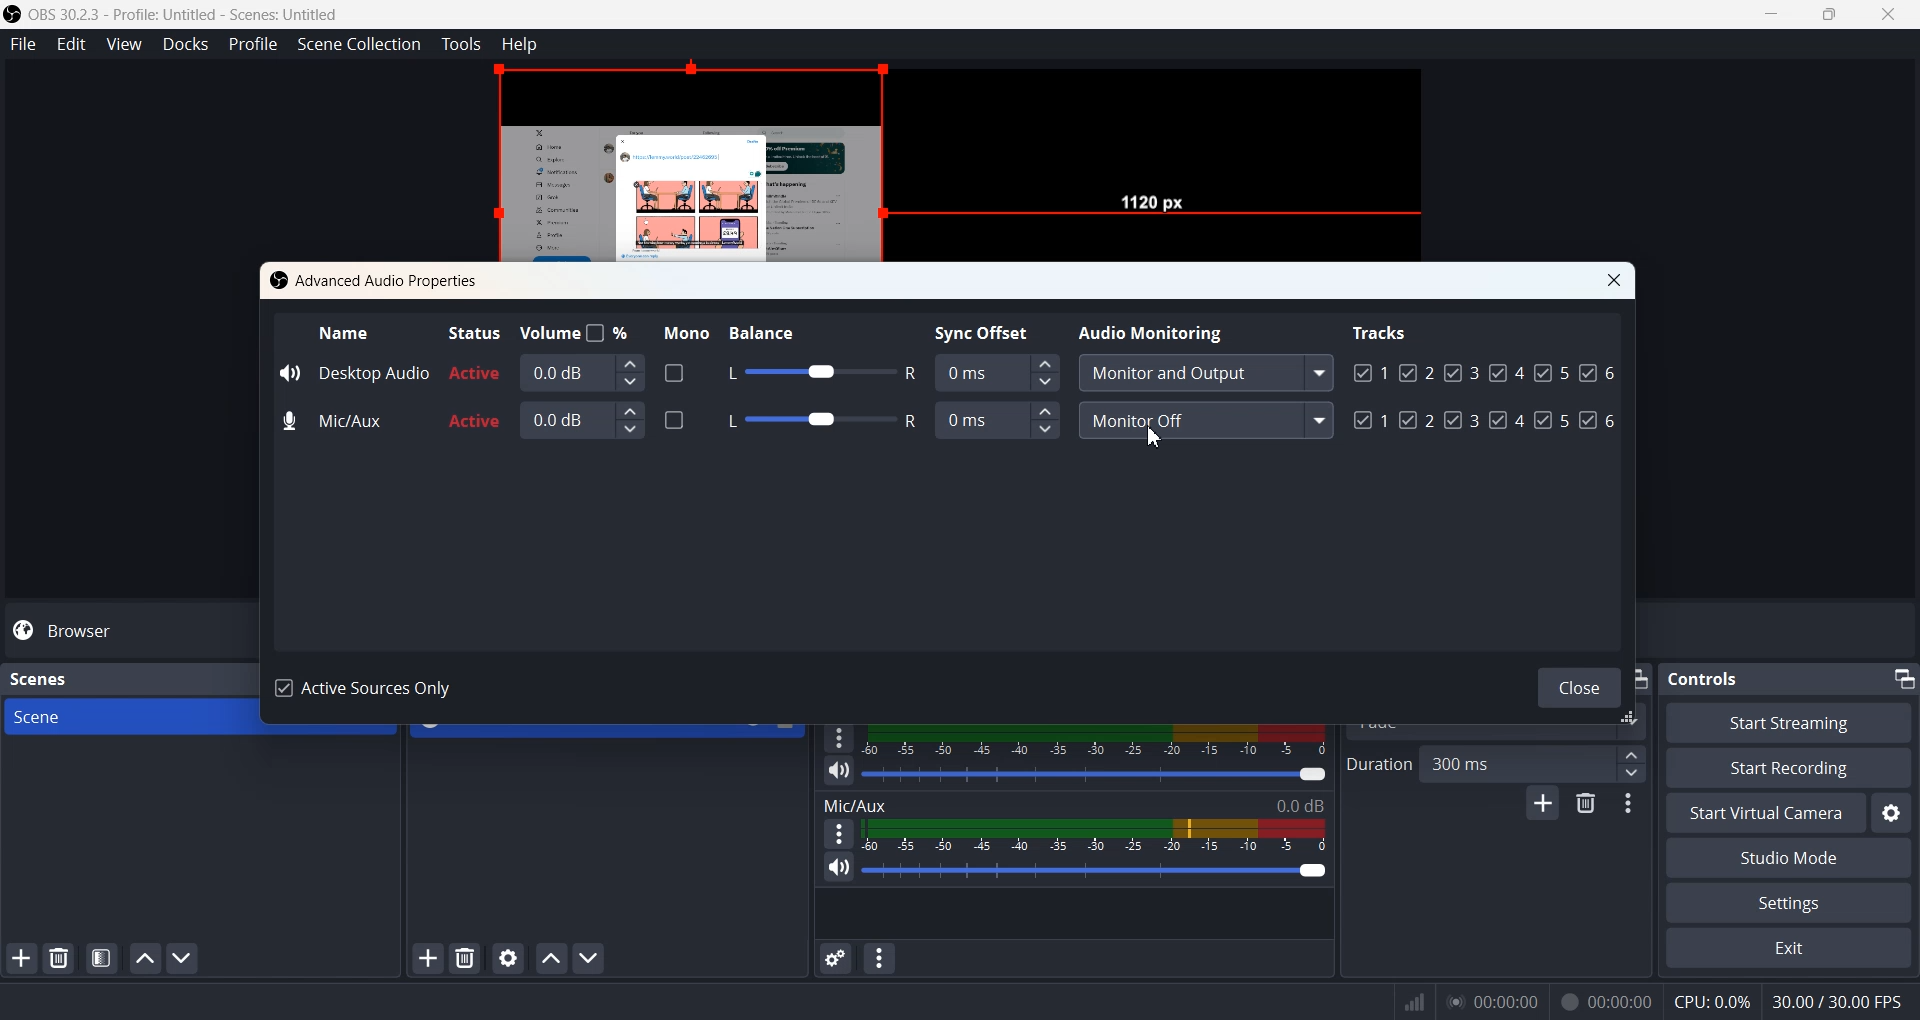 This screenshot has width=1920, height=1020. Describe the element at coordinates (184, 959) in the screenshot. I see `Move scene Down` at that location.